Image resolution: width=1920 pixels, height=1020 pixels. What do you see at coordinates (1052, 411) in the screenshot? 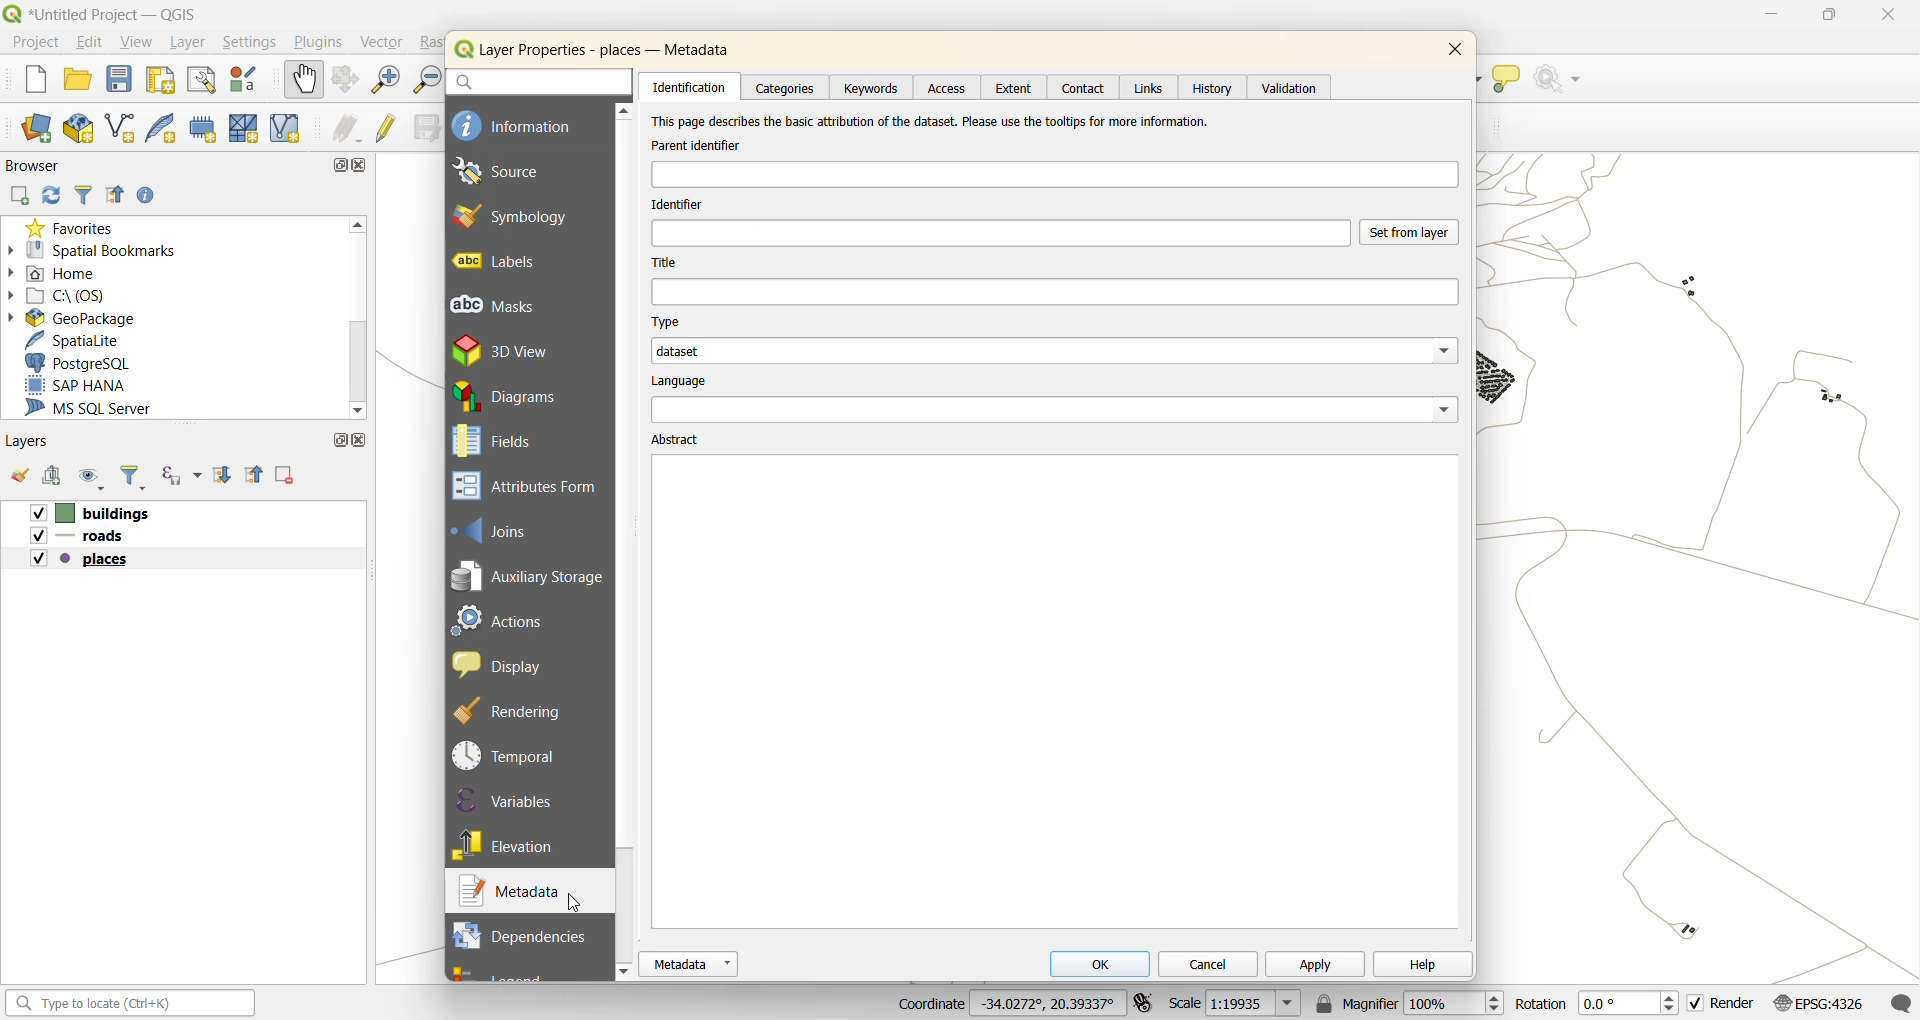
I see `` at bounding box center [1052, 411].